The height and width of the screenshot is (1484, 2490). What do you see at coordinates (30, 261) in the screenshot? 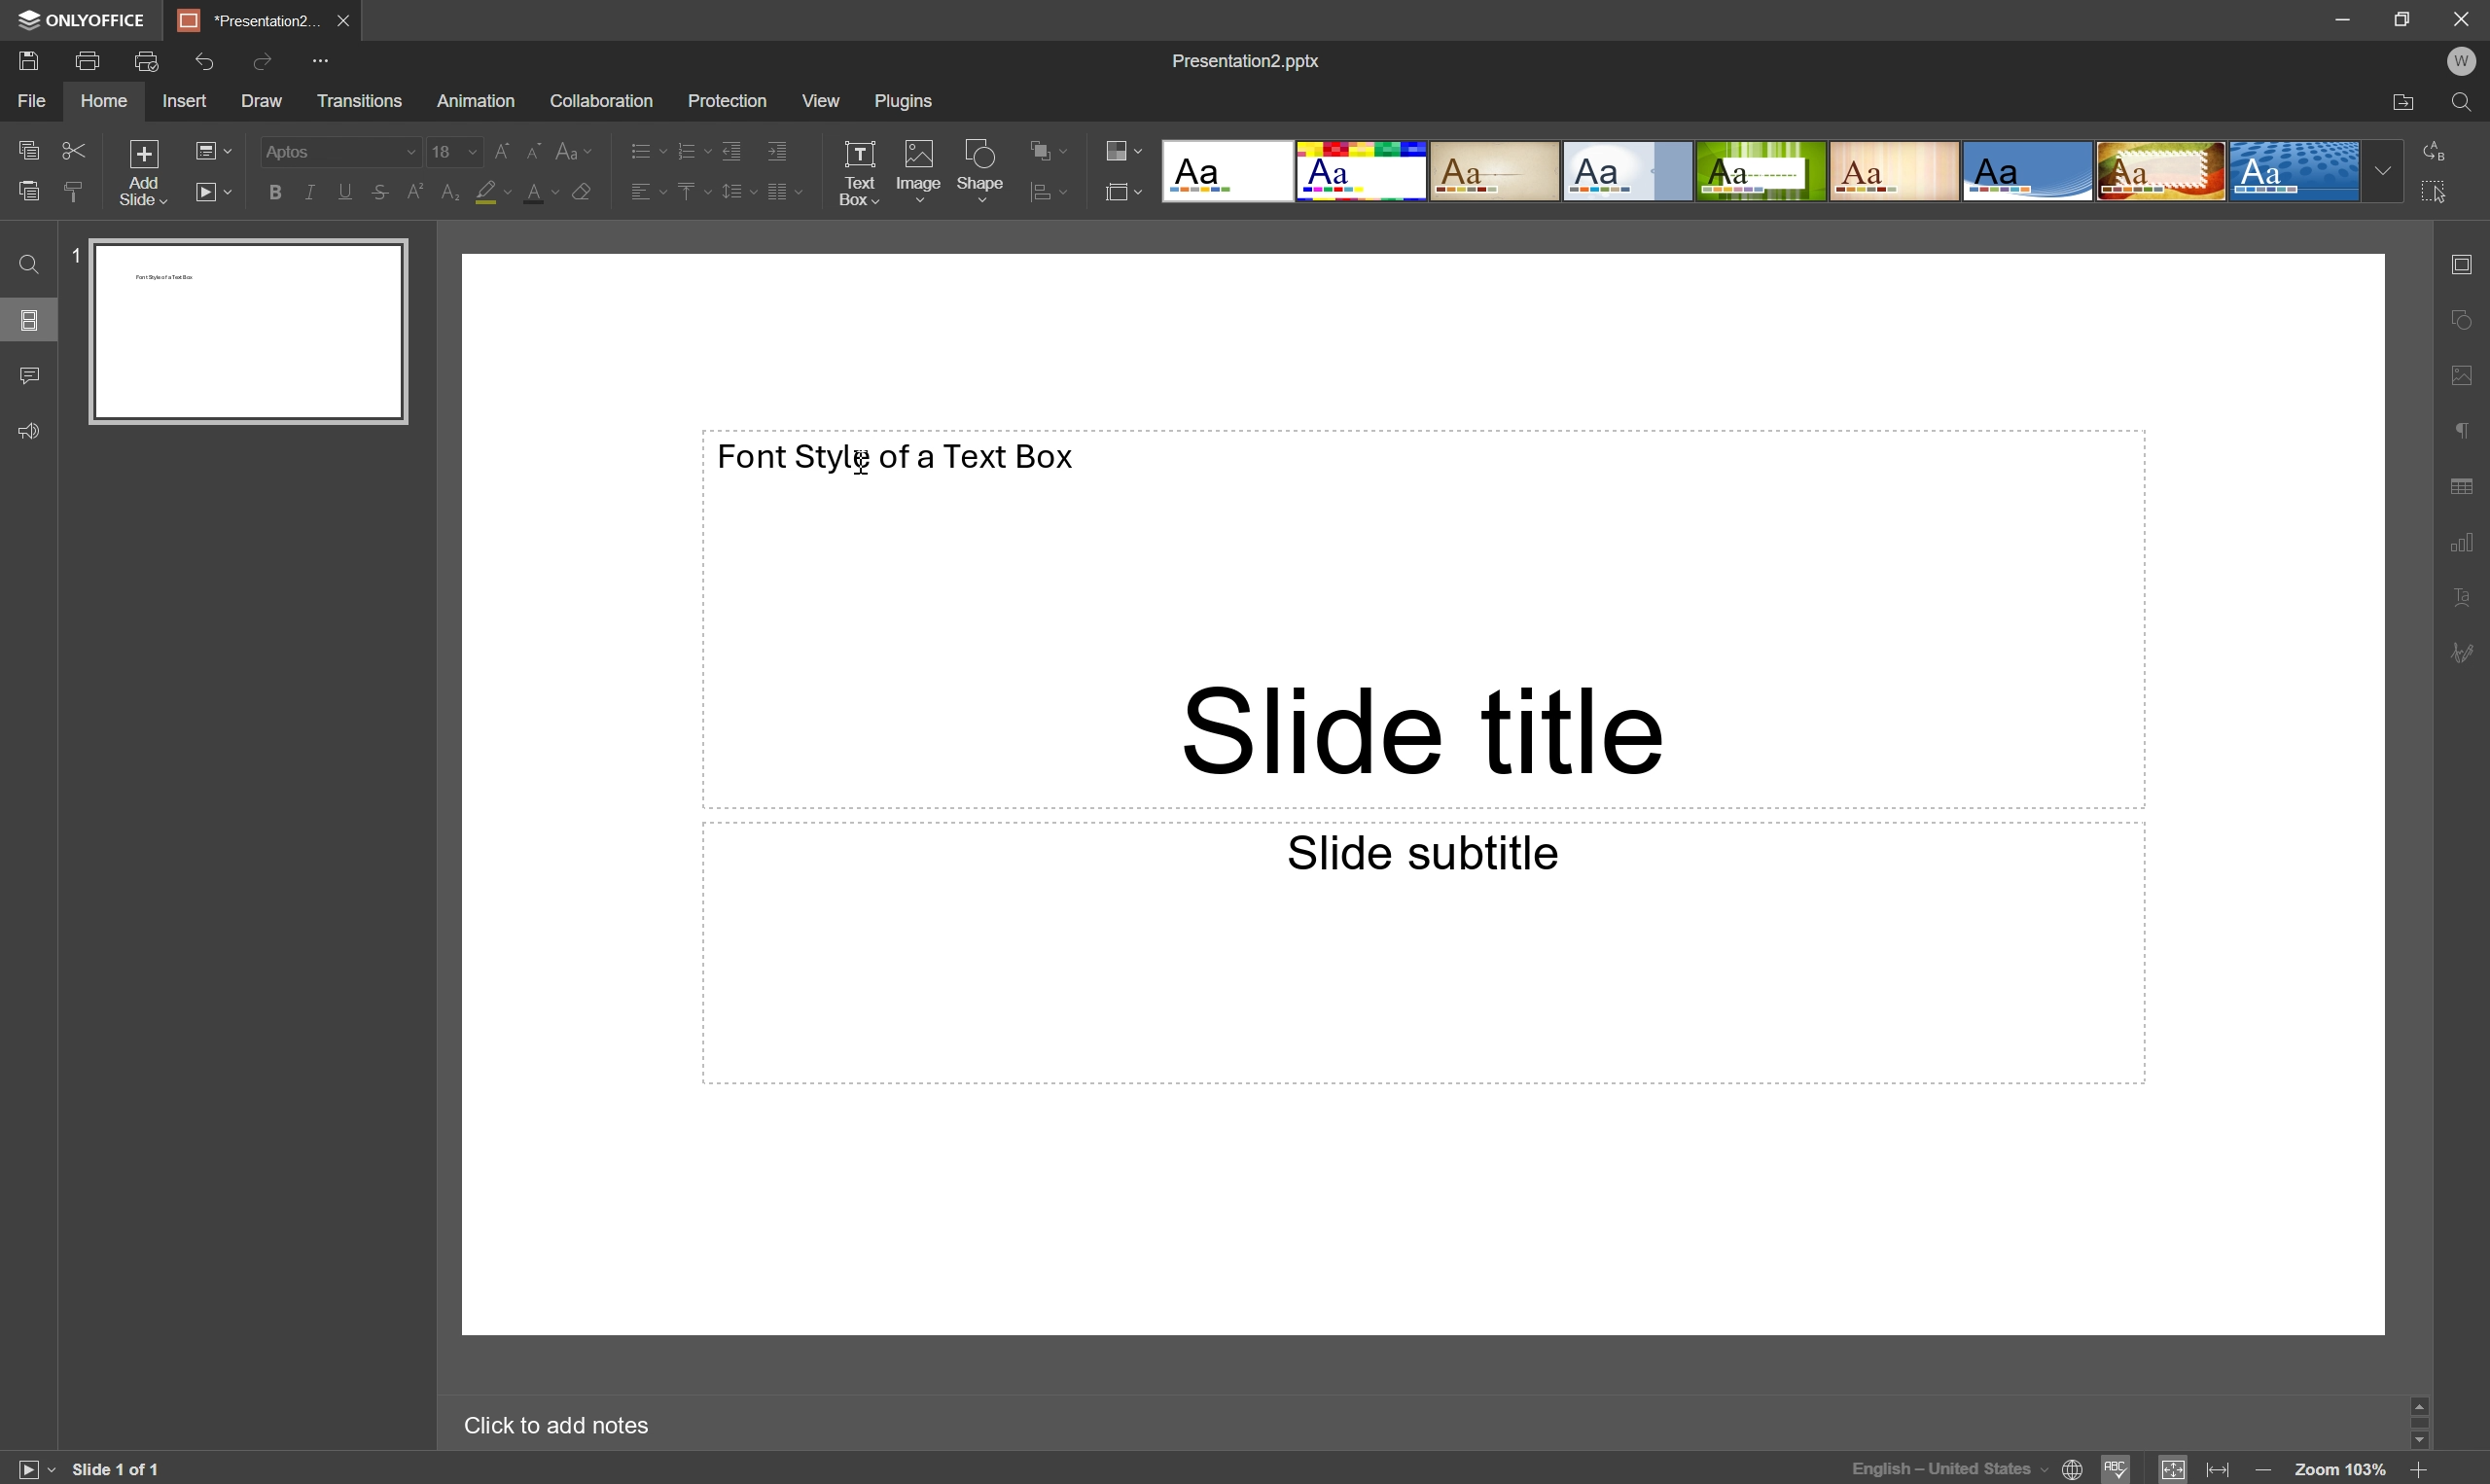
I see `Find` at bounding box center [30, 261].